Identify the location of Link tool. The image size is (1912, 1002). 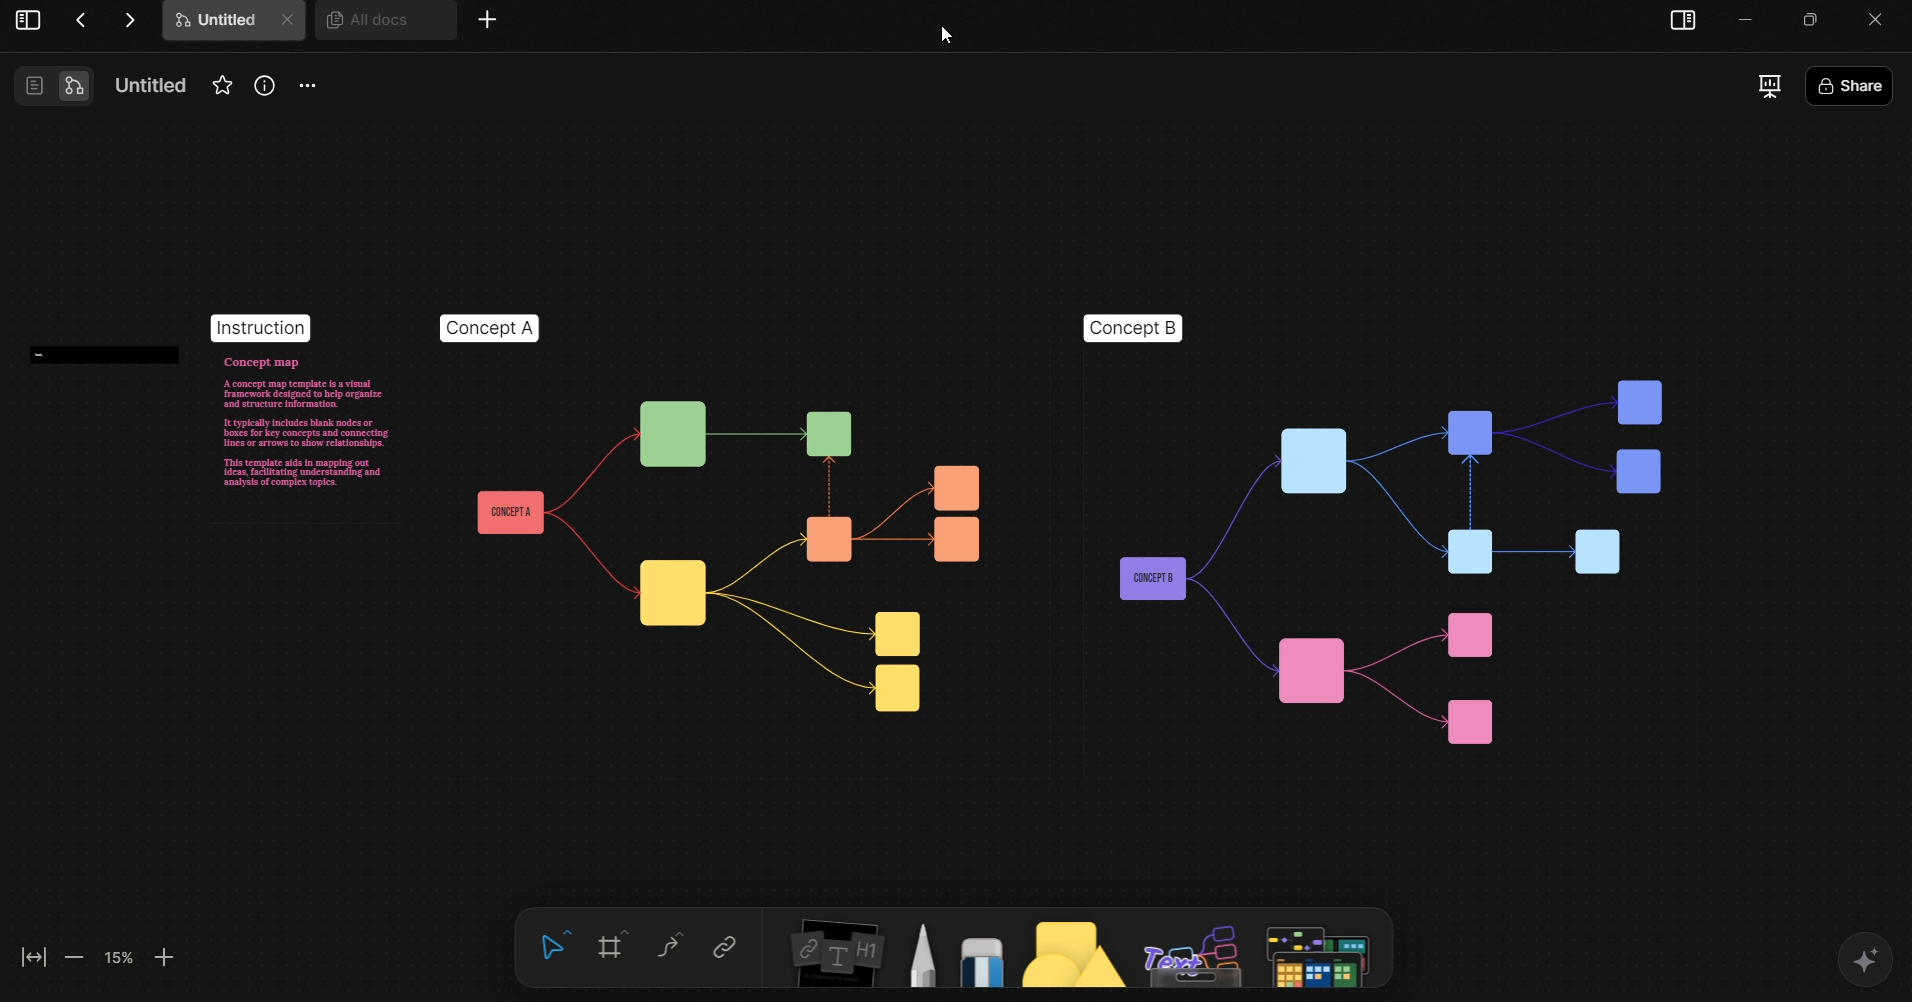
(724, 947).